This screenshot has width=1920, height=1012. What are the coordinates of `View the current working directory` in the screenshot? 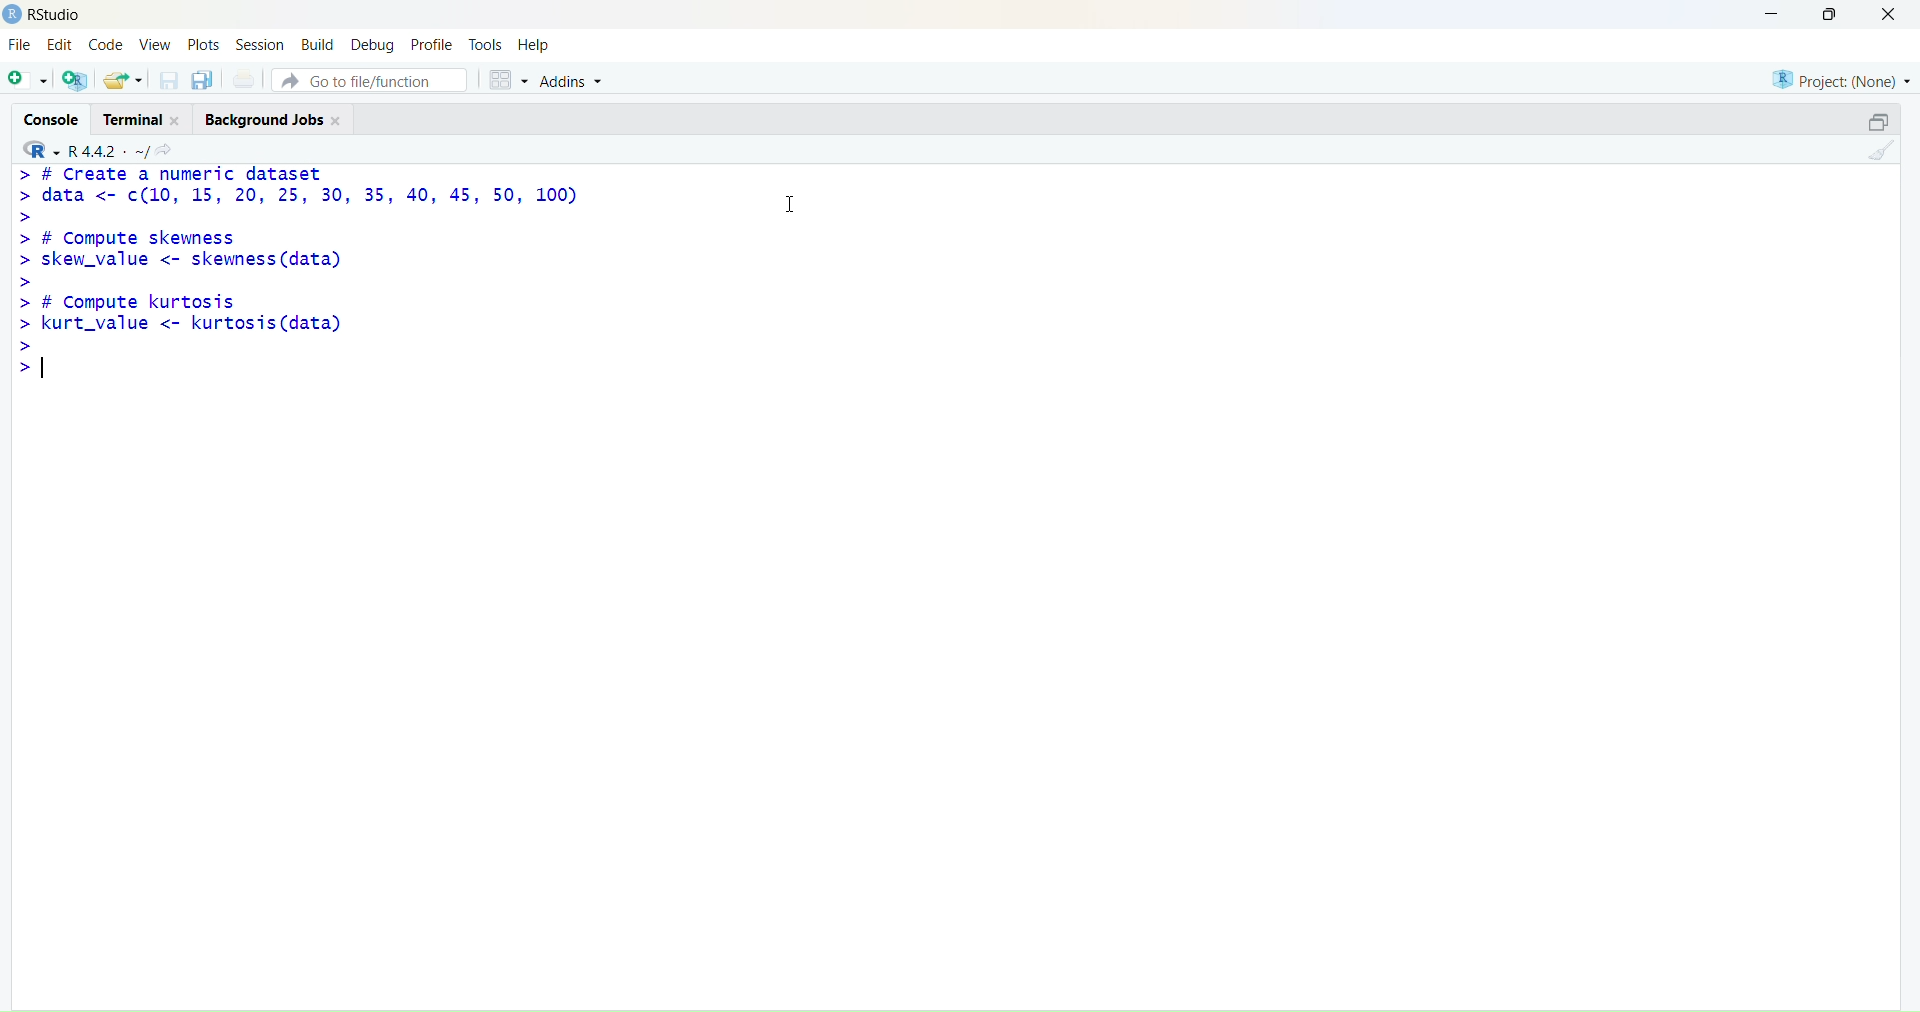 It's located at (170, 149).